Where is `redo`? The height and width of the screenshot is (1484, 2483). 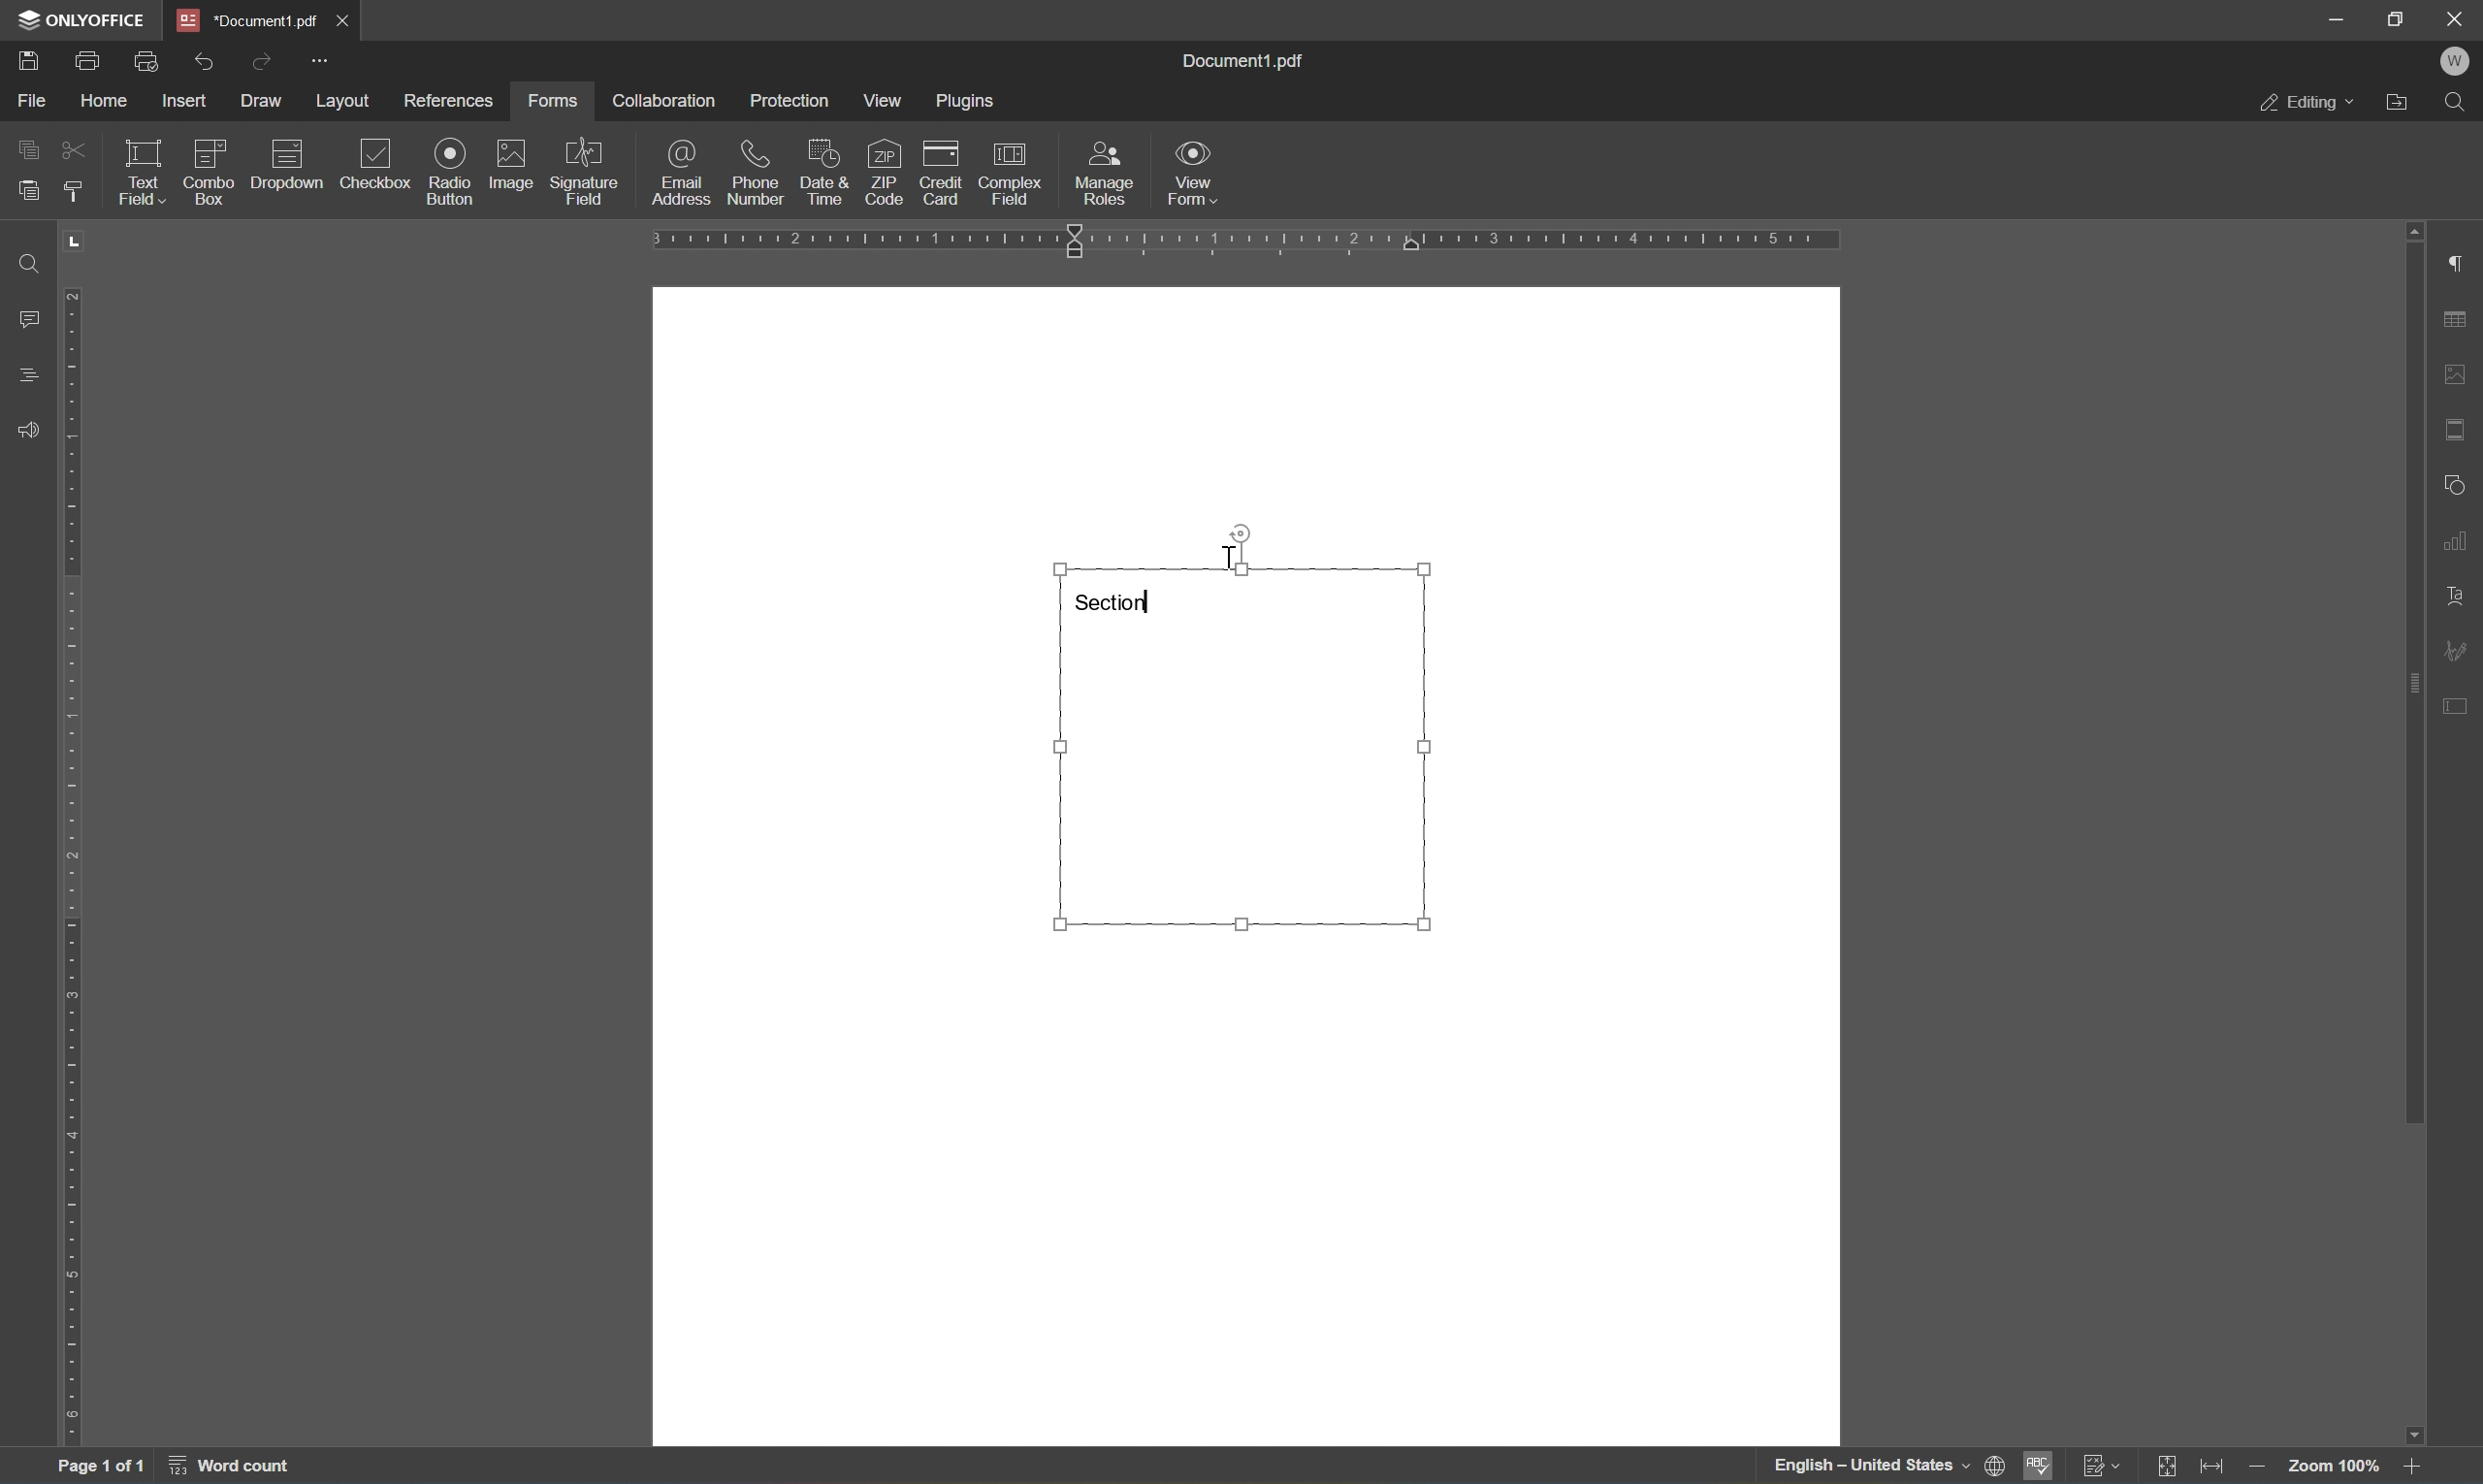
redo is located at coordinates (259, 60).